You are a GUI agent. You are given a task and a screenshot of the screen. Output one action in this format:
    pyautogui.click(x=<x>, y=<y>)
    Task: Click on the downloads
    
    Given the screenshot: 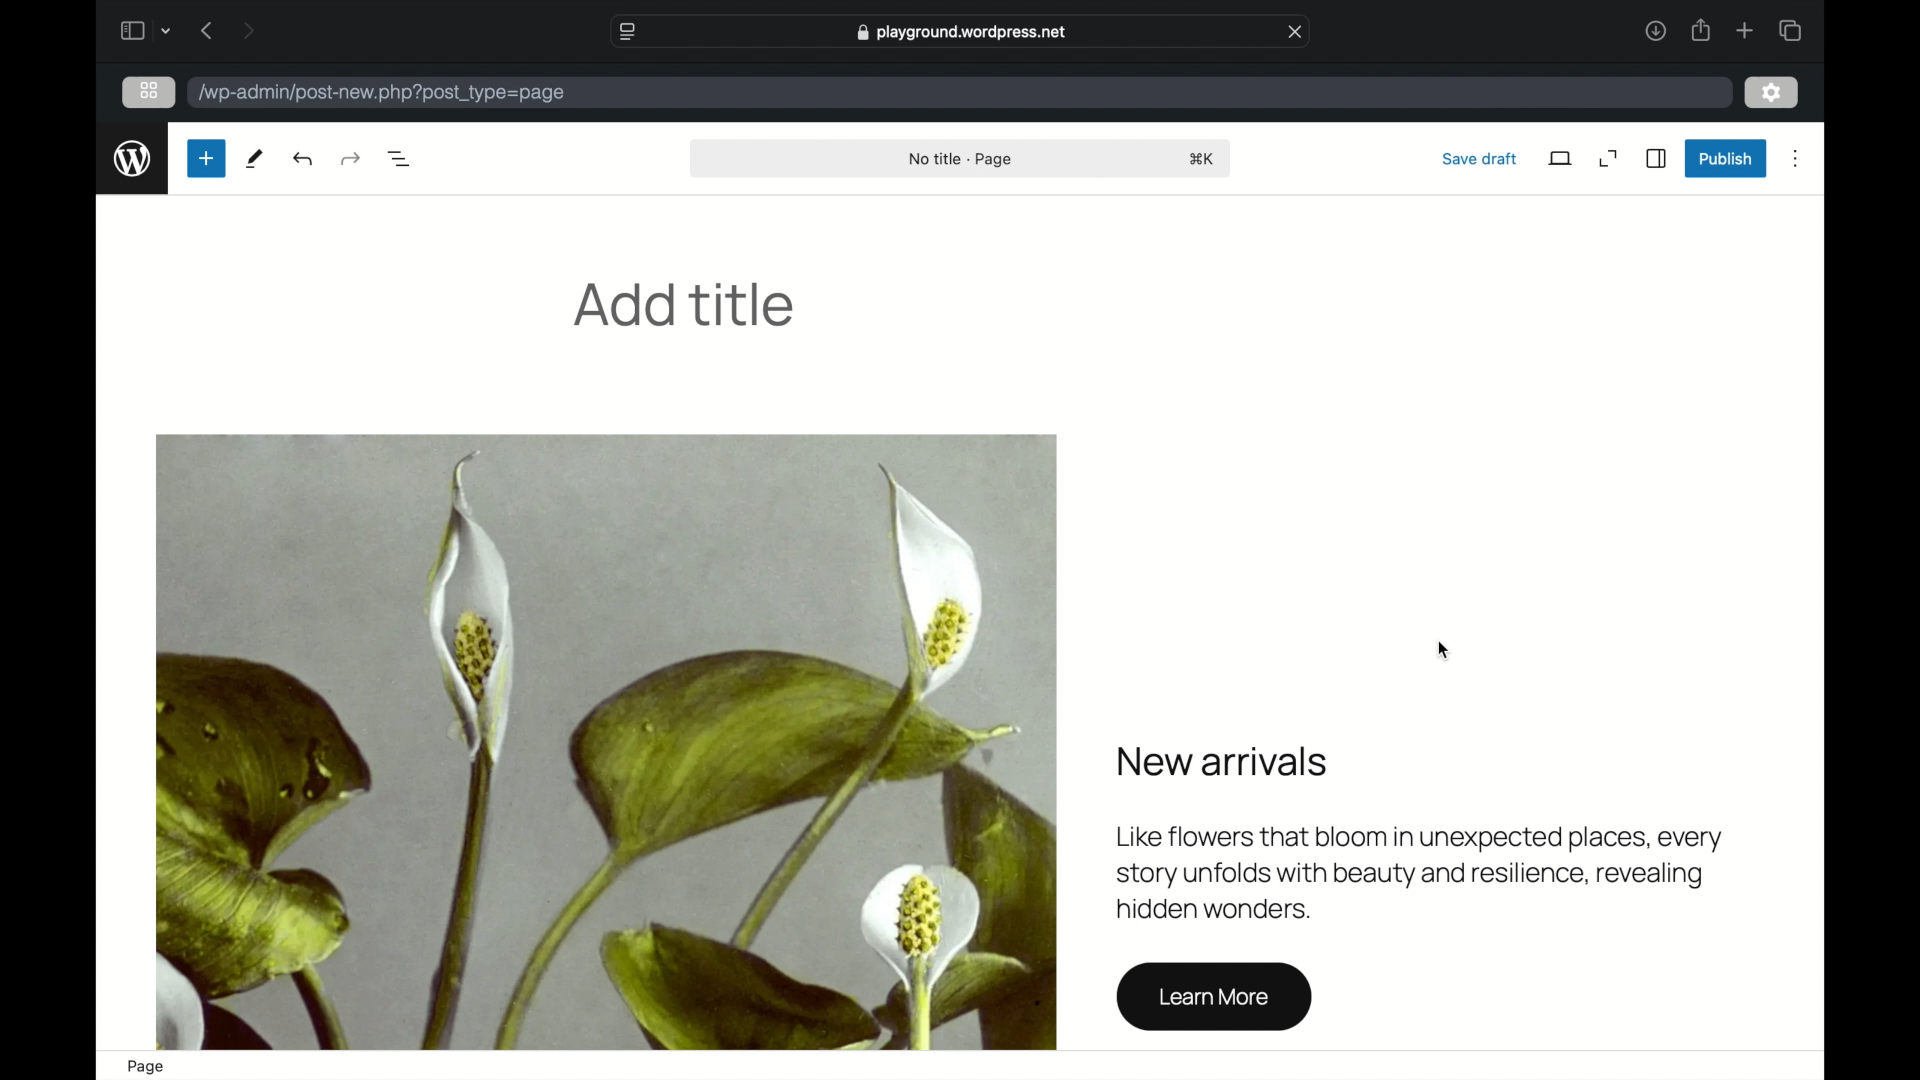 What is the action you would take?
    pyautogui.click(x=1654, y=30)
    